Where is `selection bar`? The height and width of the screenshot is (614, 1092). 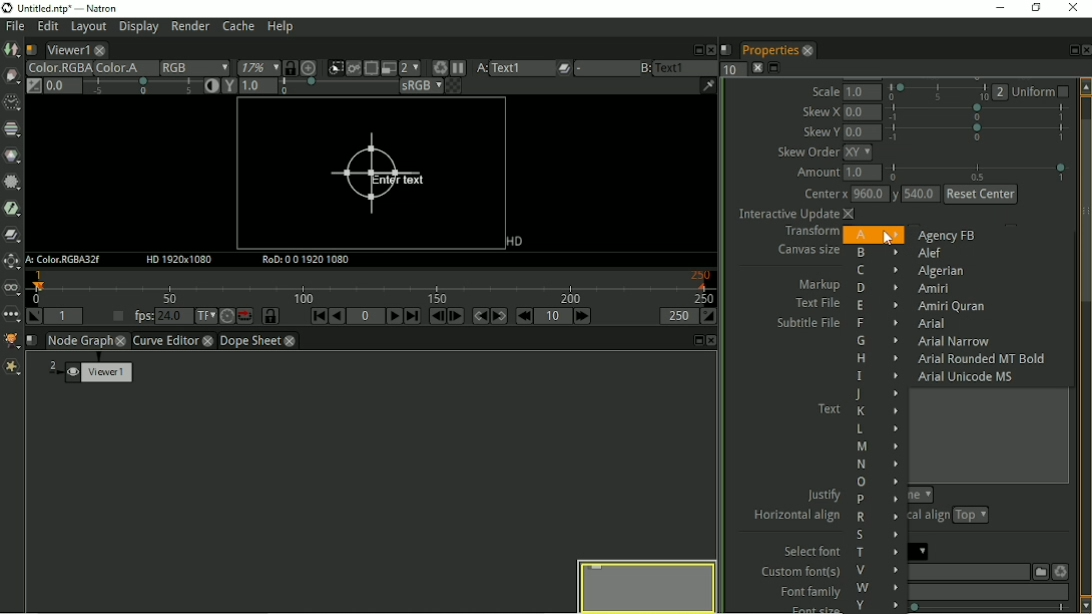 selection bar is located at coordinates (977, 132).